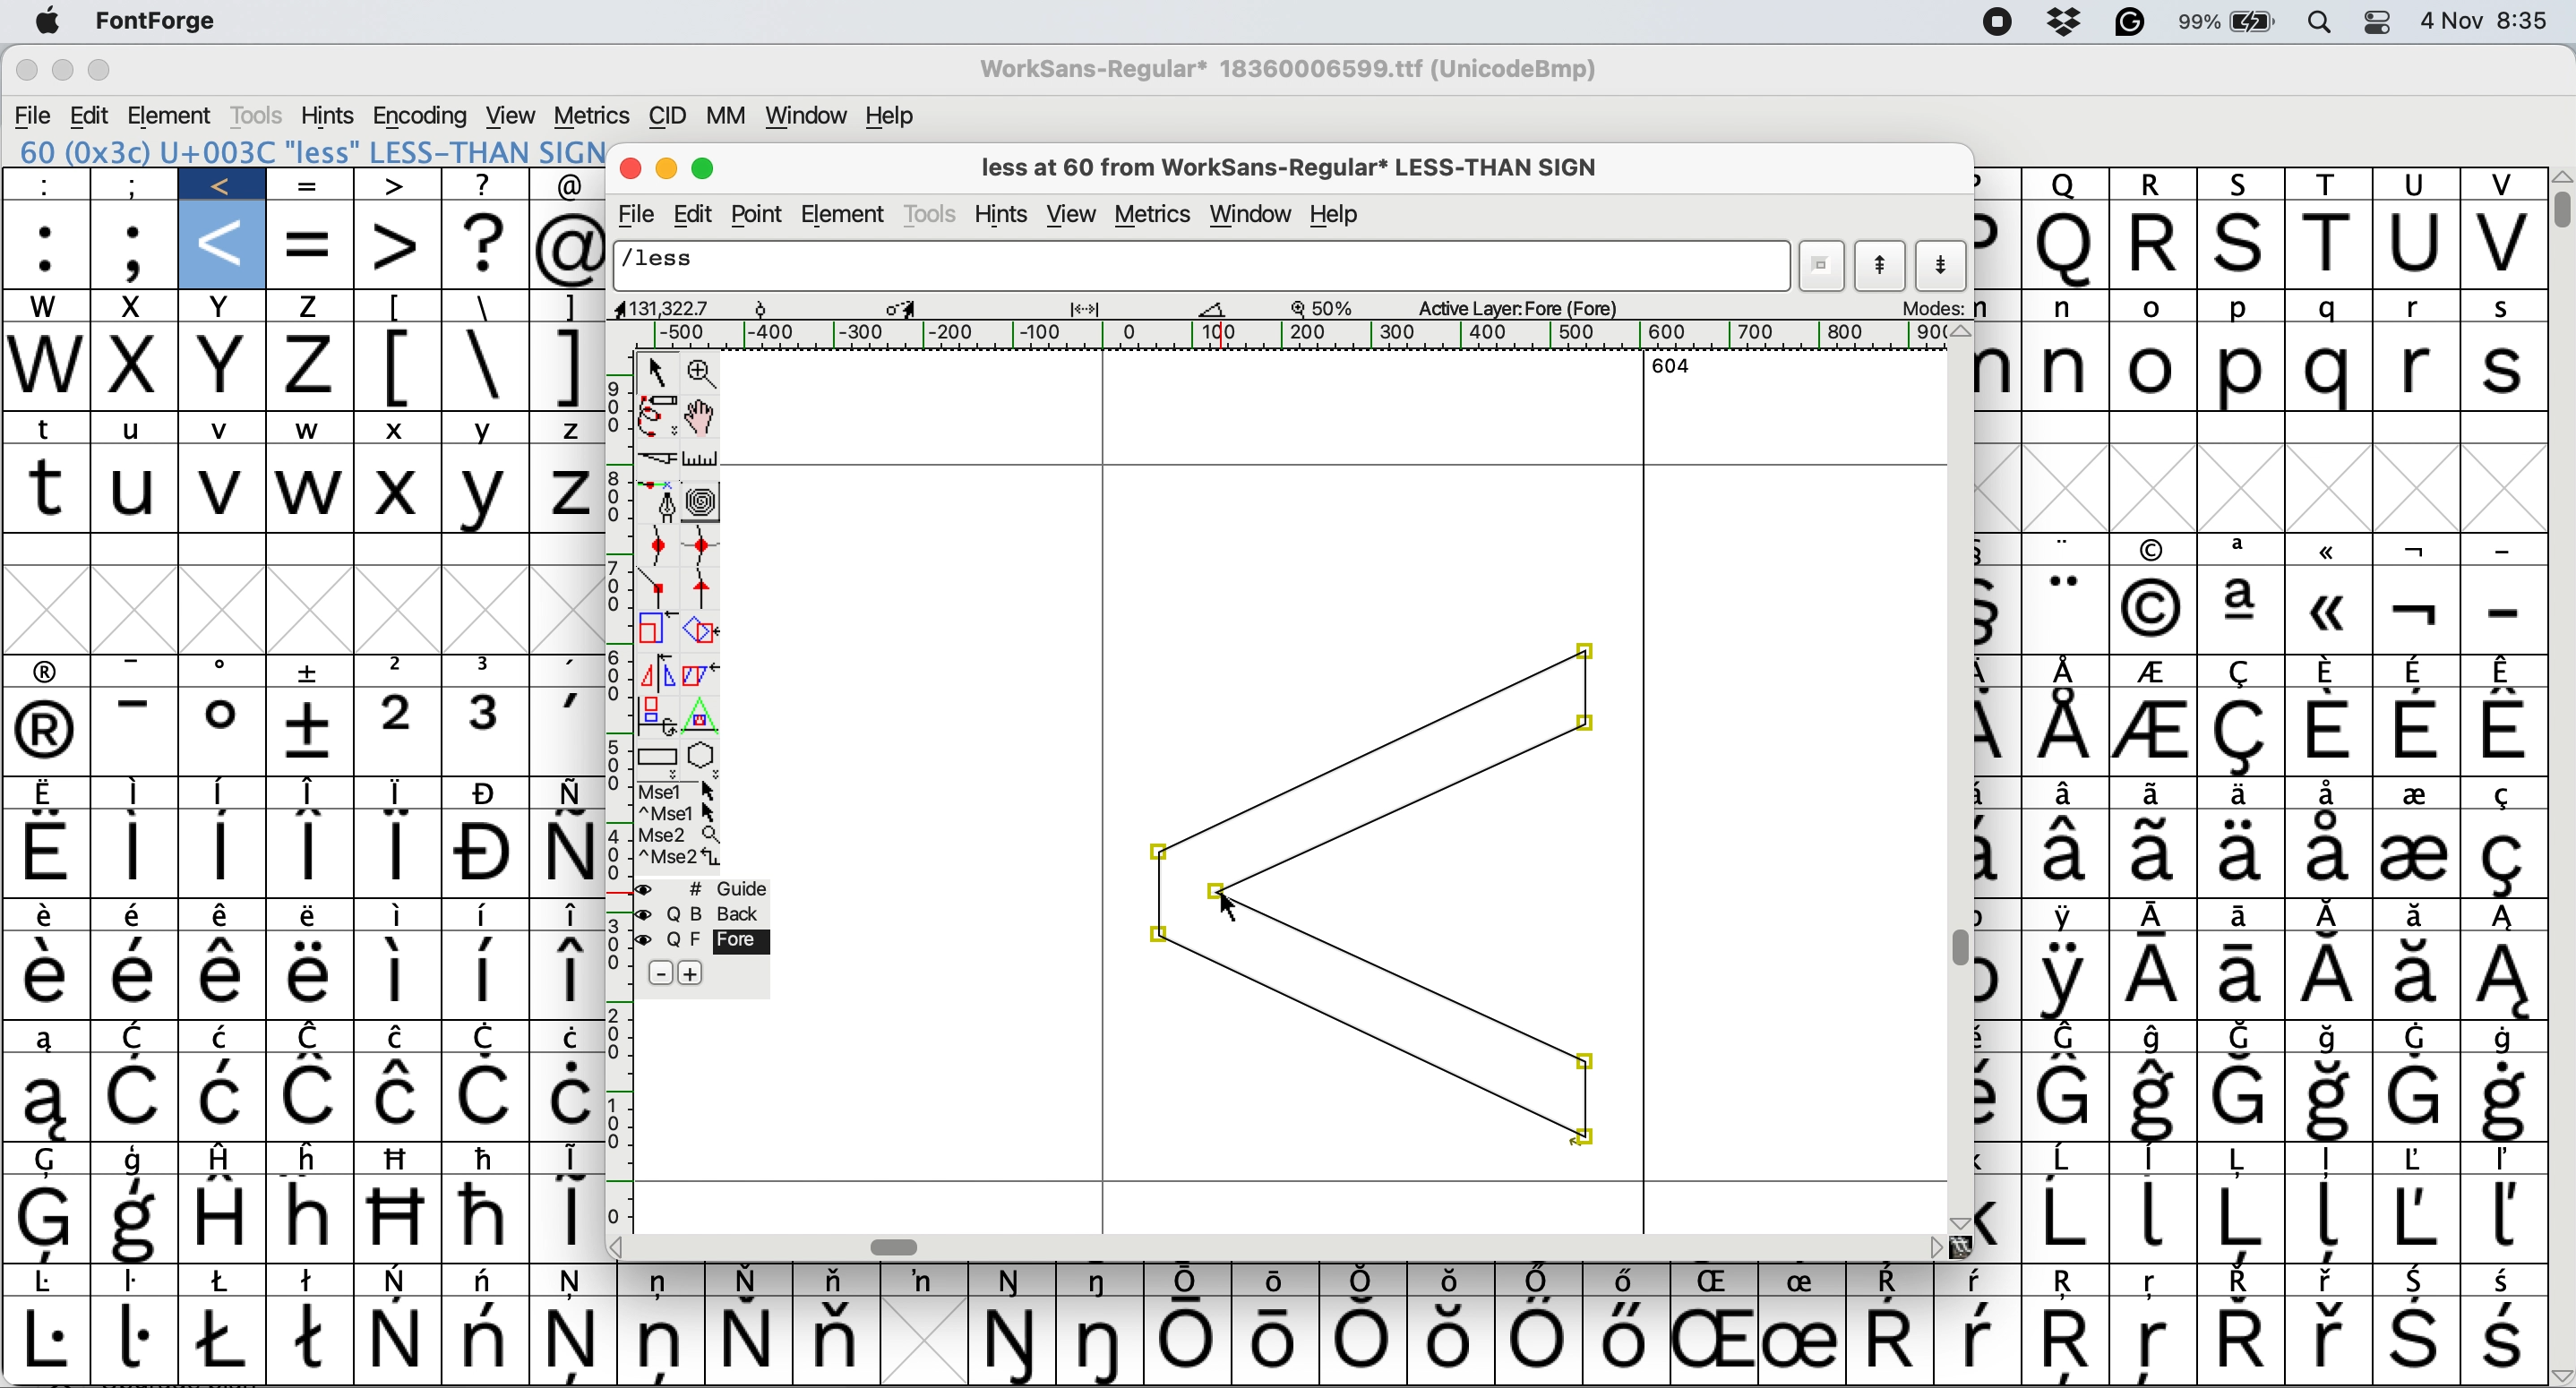 The image size is (2576, 1388). I want to click on Symbol, so click(1999, 1220).